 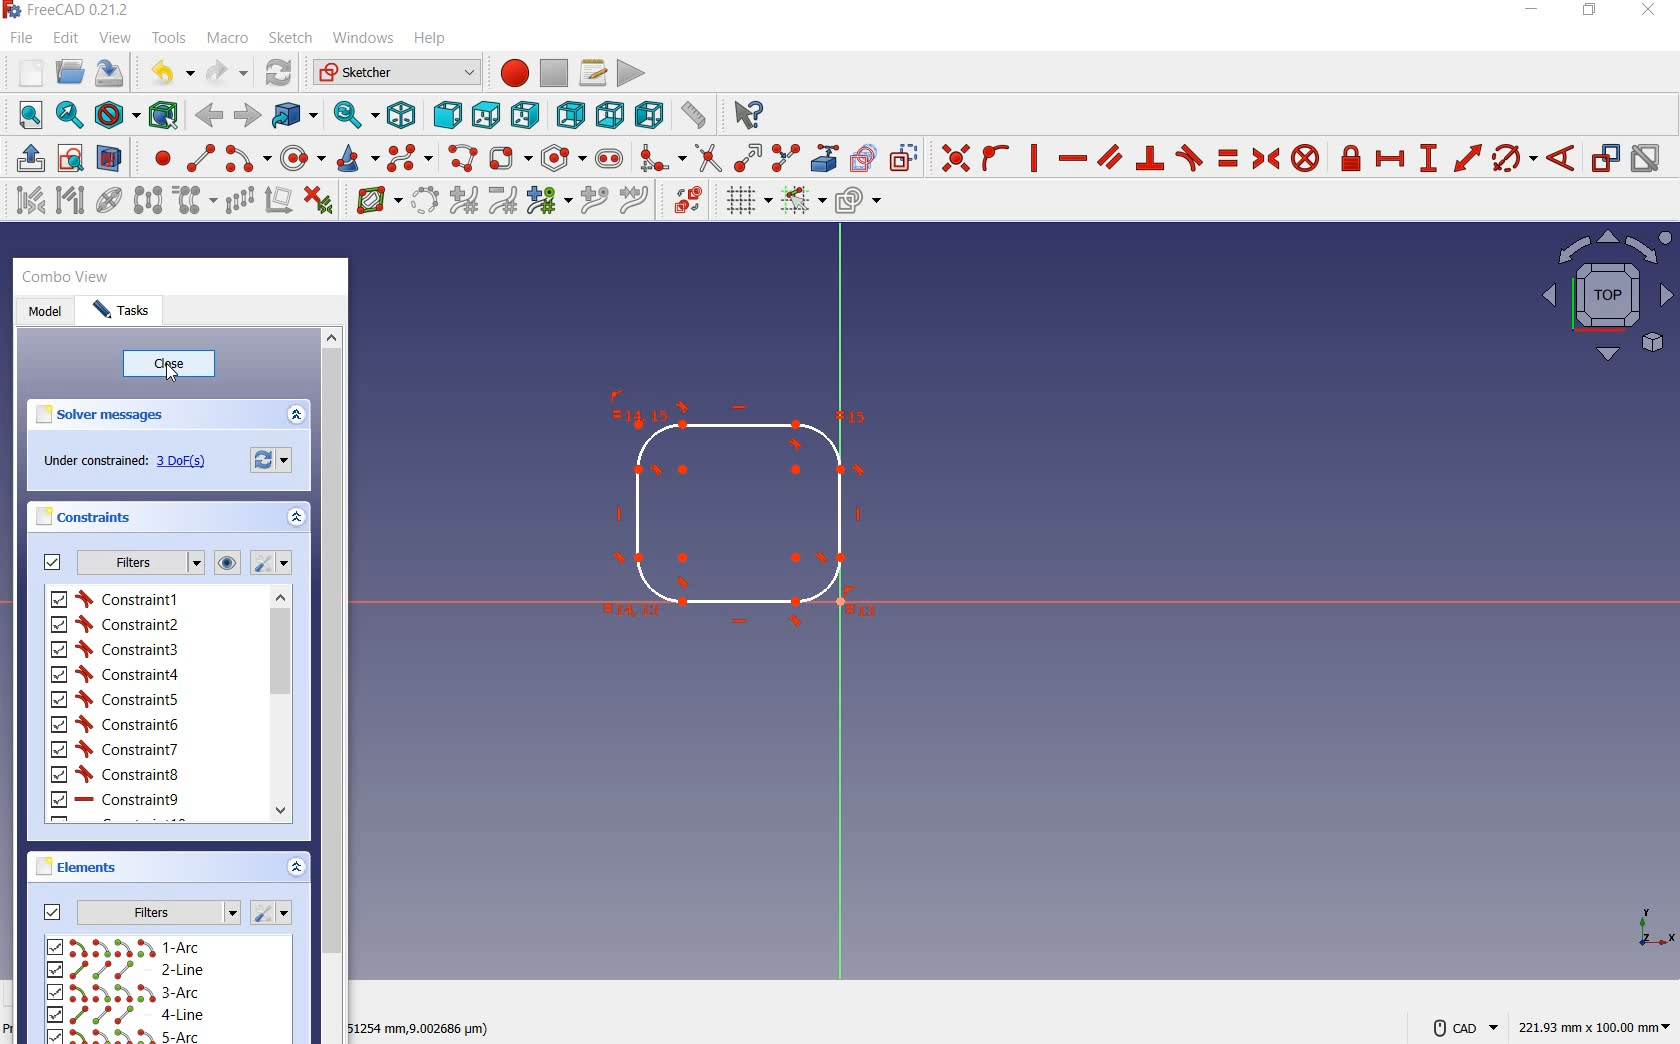 I want to click on tools, so click(x=172, y=40).